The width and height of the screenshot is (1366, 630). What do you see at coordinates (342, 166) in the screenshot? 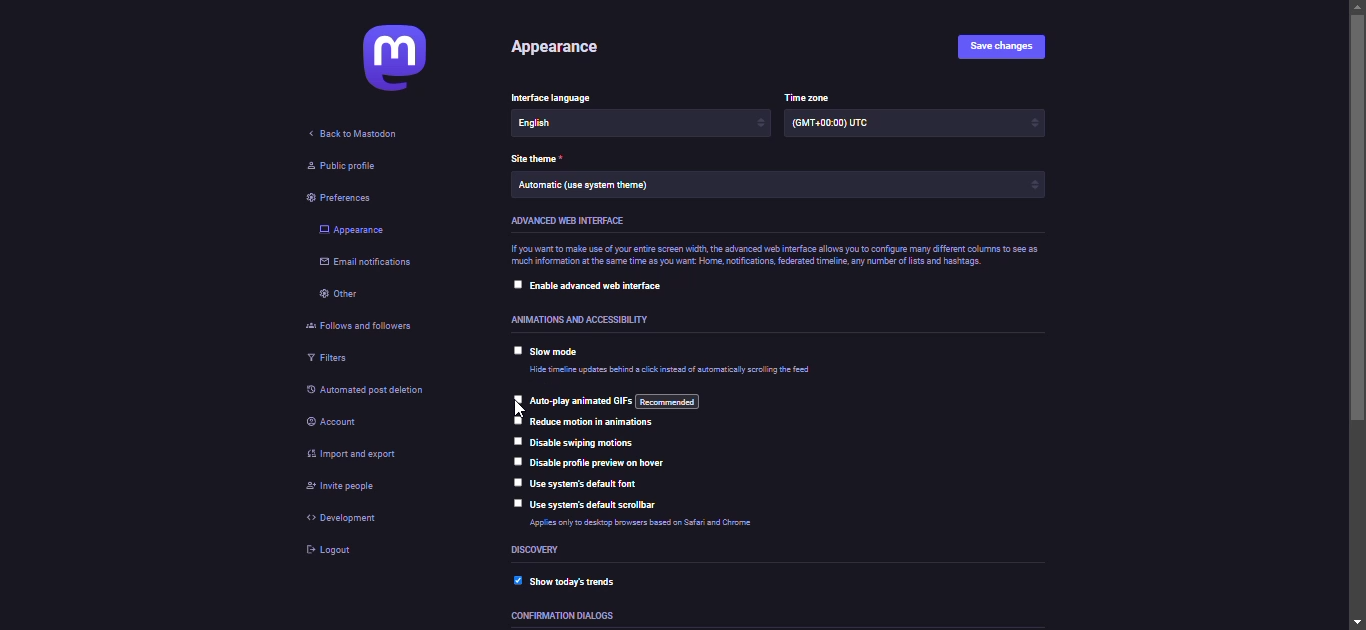
I see `public profile` at bounding box center [342, 166].